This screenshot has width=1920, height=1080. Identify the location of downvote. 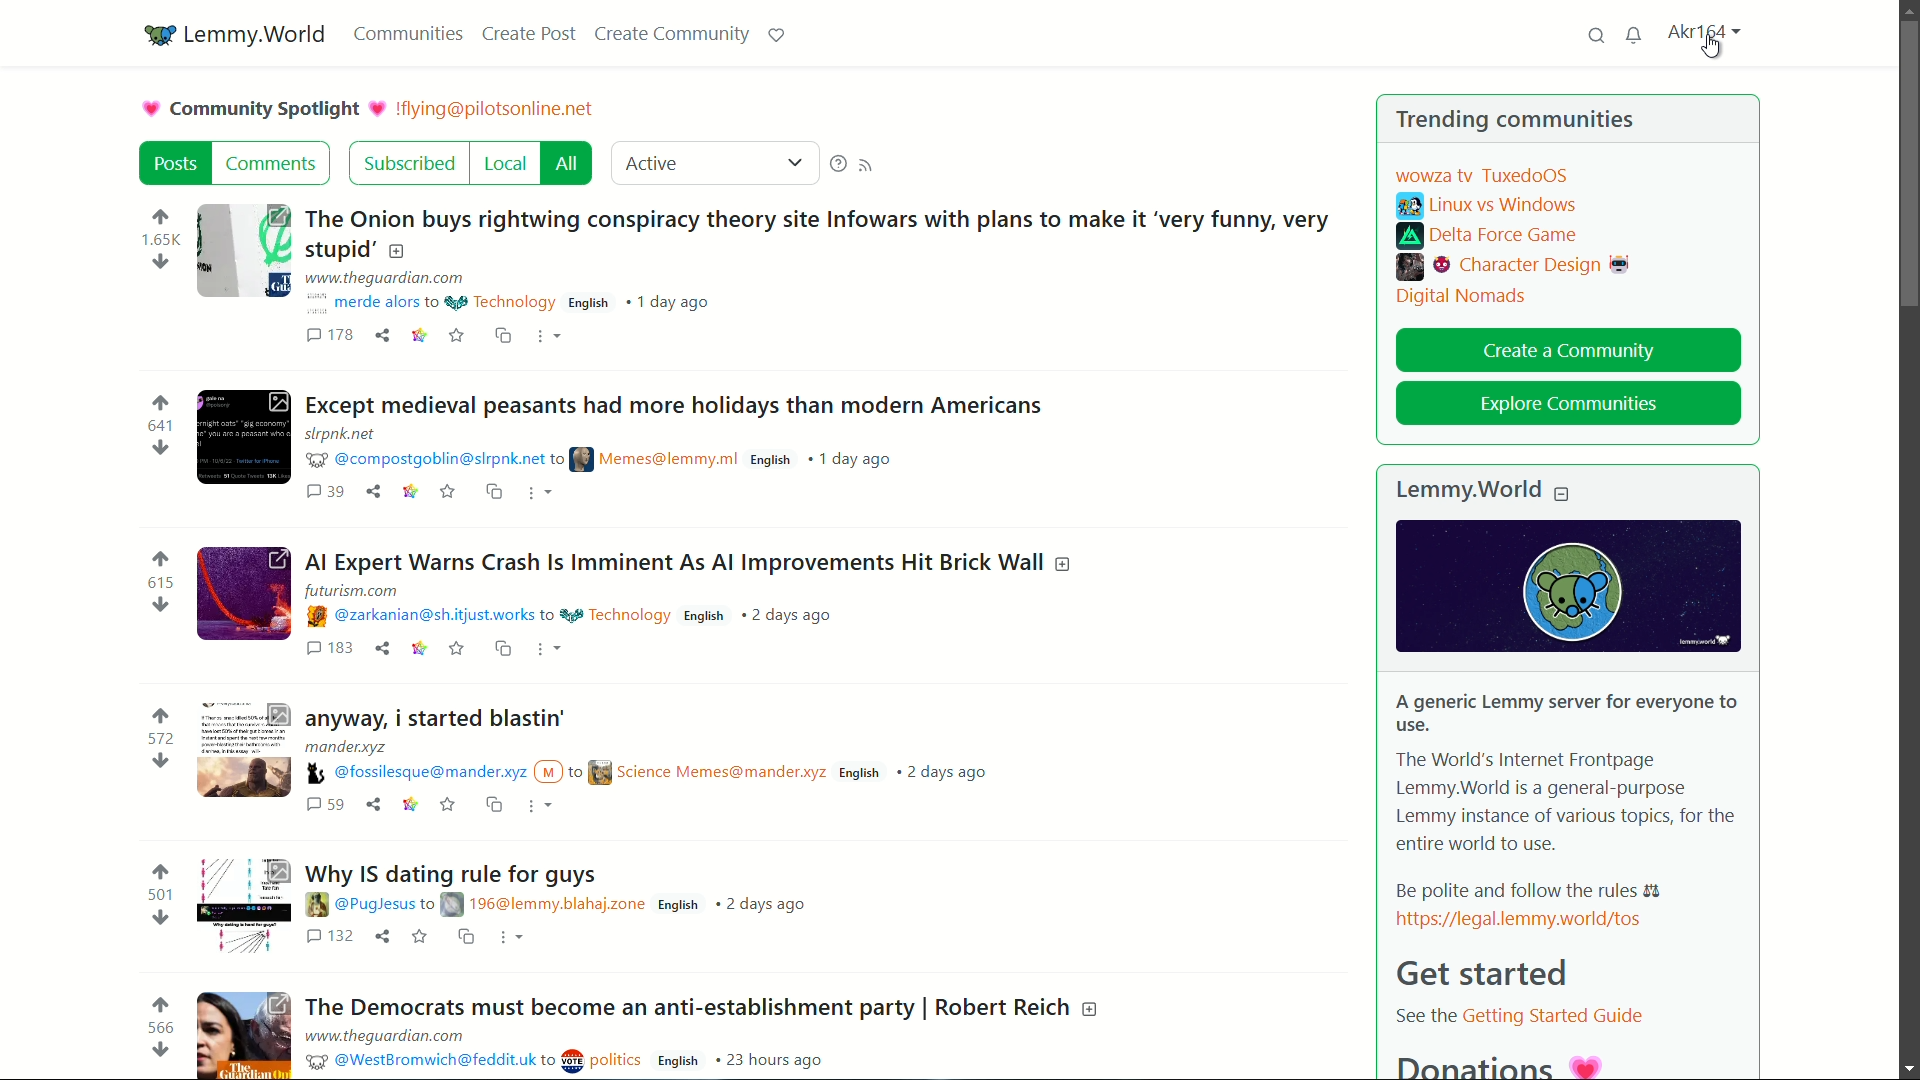
(159, 605).